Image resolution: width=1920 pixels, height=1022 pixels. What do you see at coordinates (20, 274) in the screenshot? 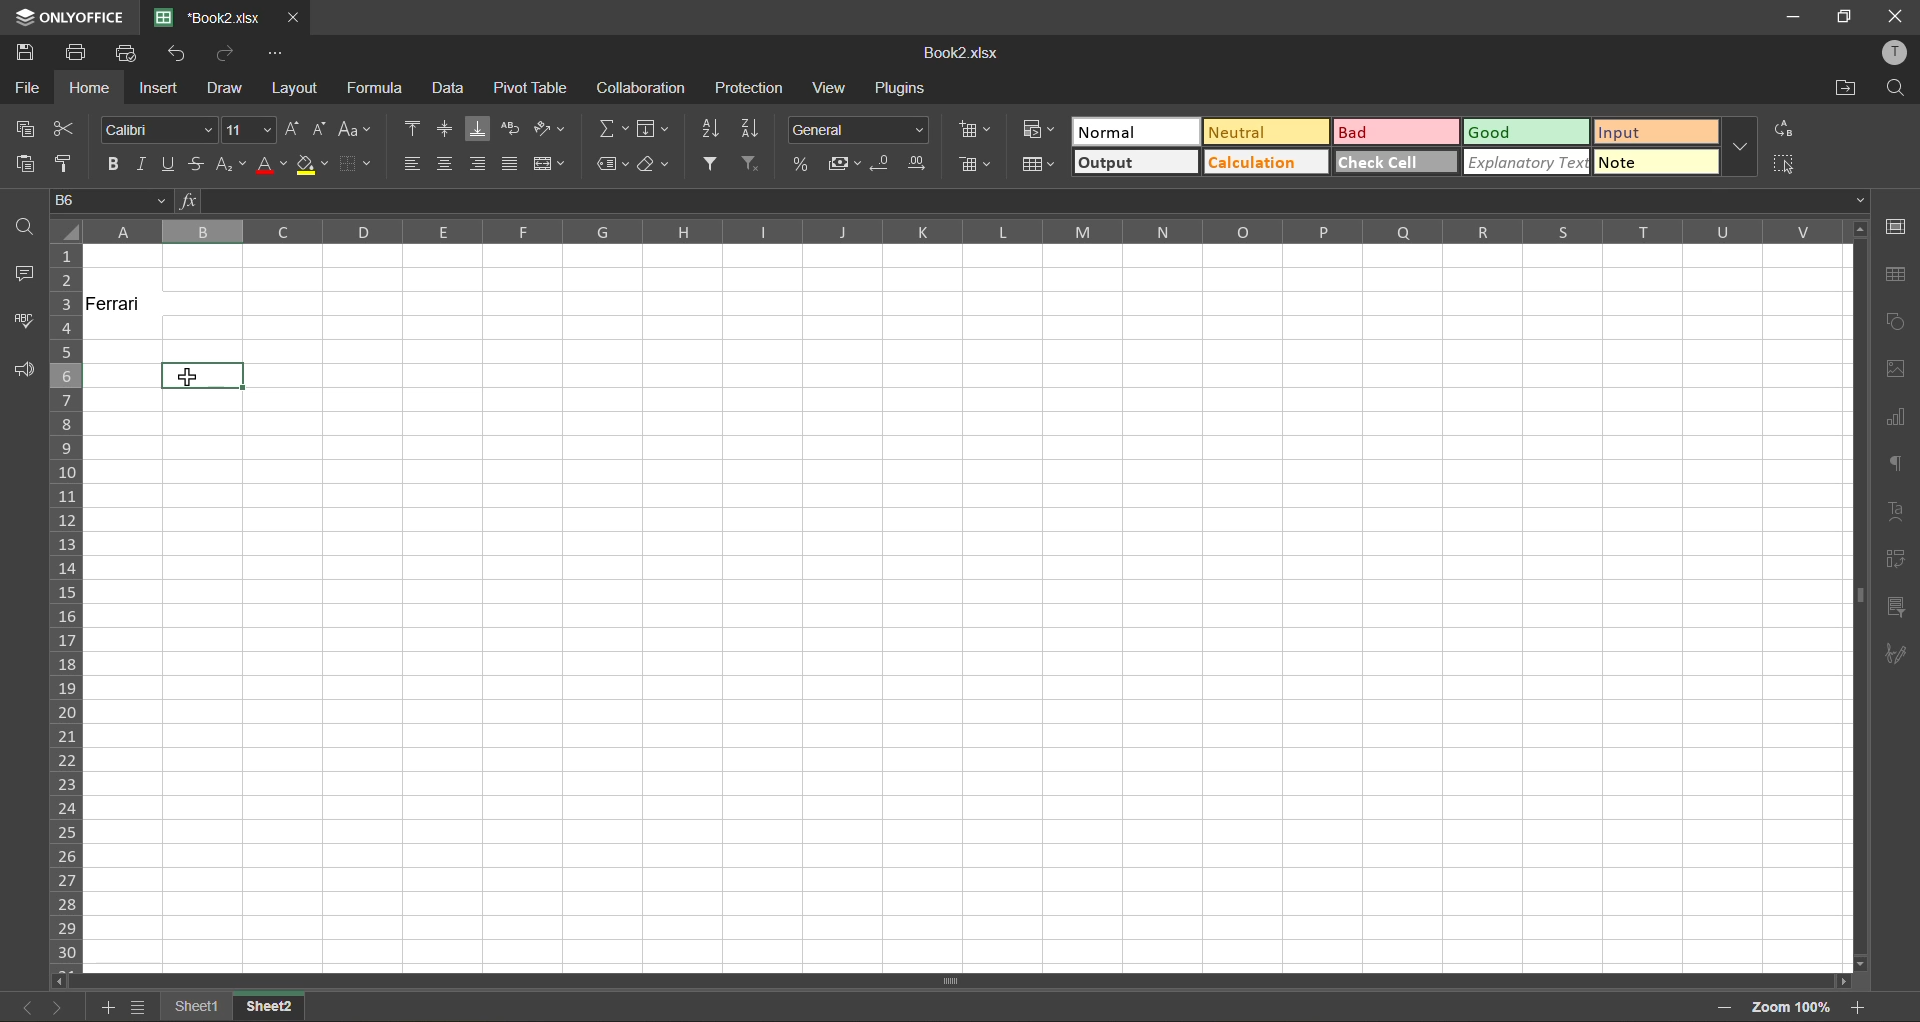
I see `comments` at bounding box center [20, 274].